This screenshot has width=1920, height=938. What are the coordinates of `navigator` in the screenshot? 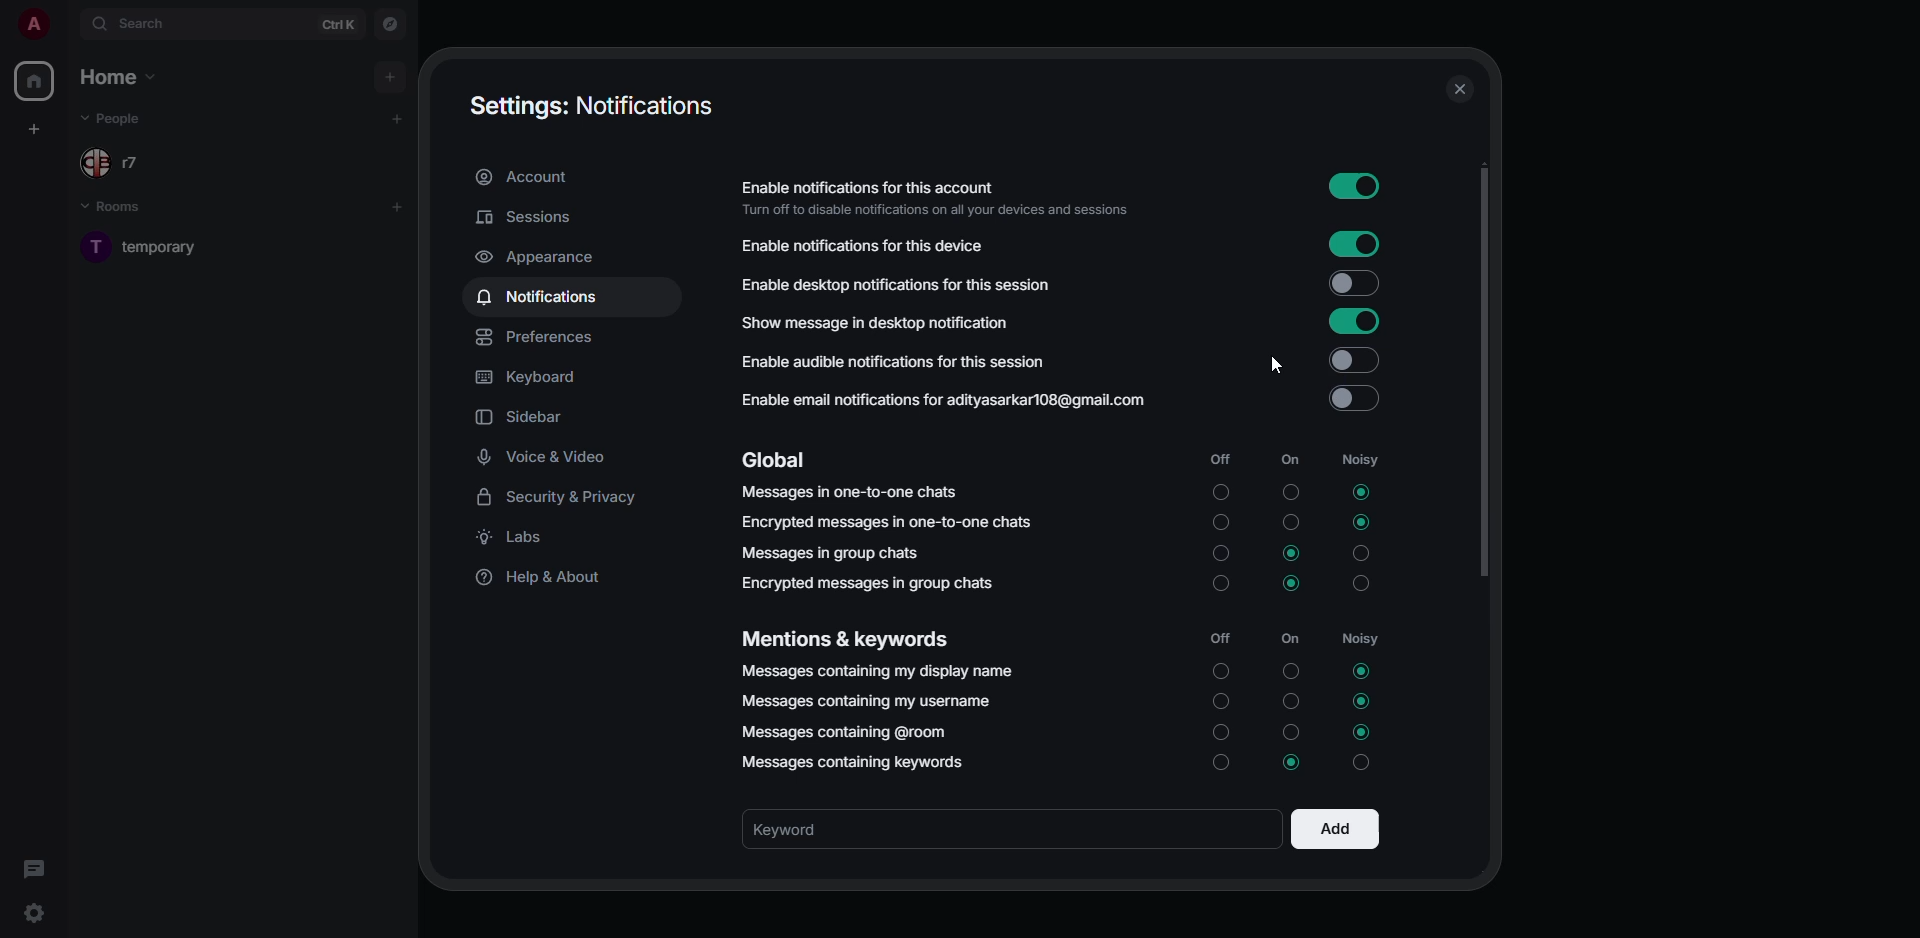 It's located at (390, 23).